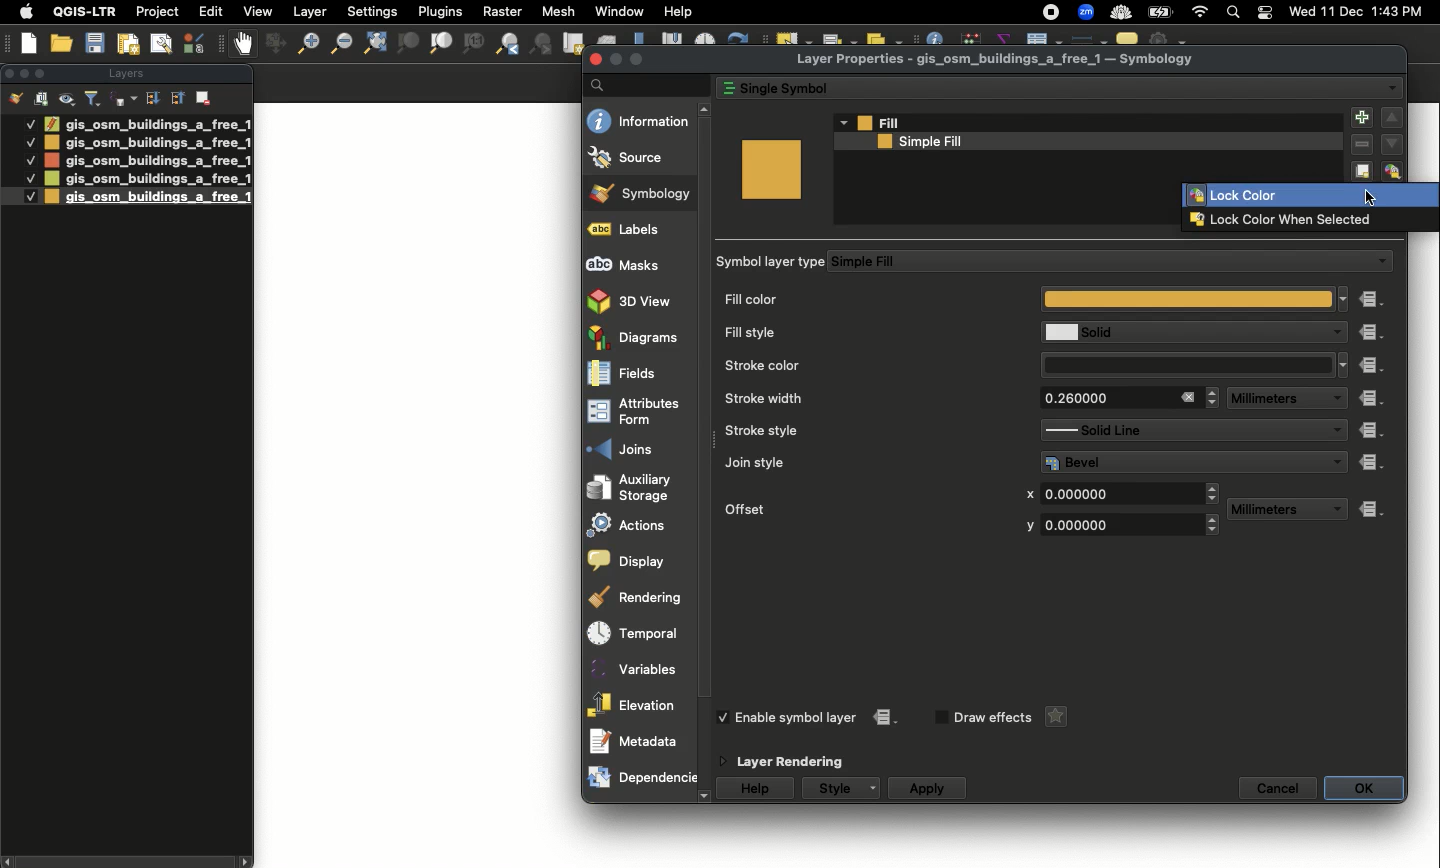 The image size is (1440, 868). I want to click on Drop down, so click(1213, 397).